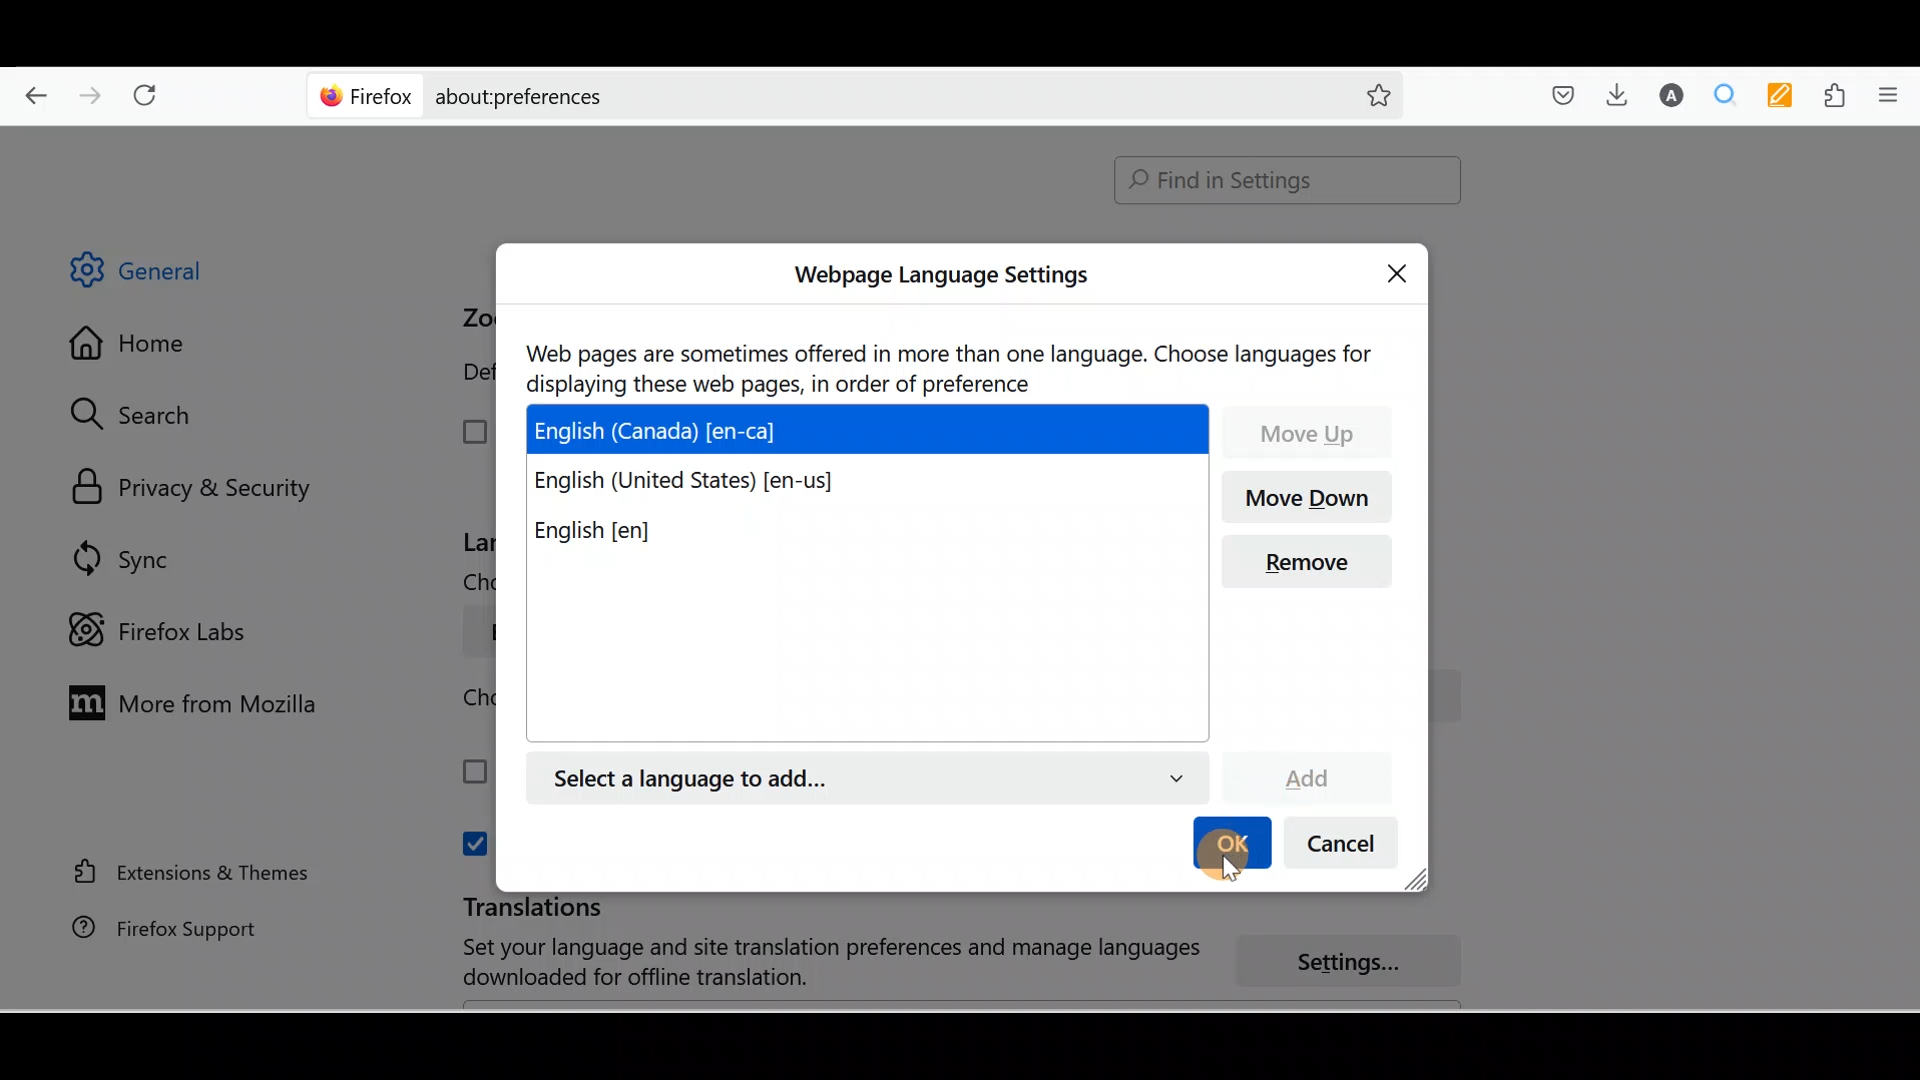  I want to click on OK, so click(1229, 845).